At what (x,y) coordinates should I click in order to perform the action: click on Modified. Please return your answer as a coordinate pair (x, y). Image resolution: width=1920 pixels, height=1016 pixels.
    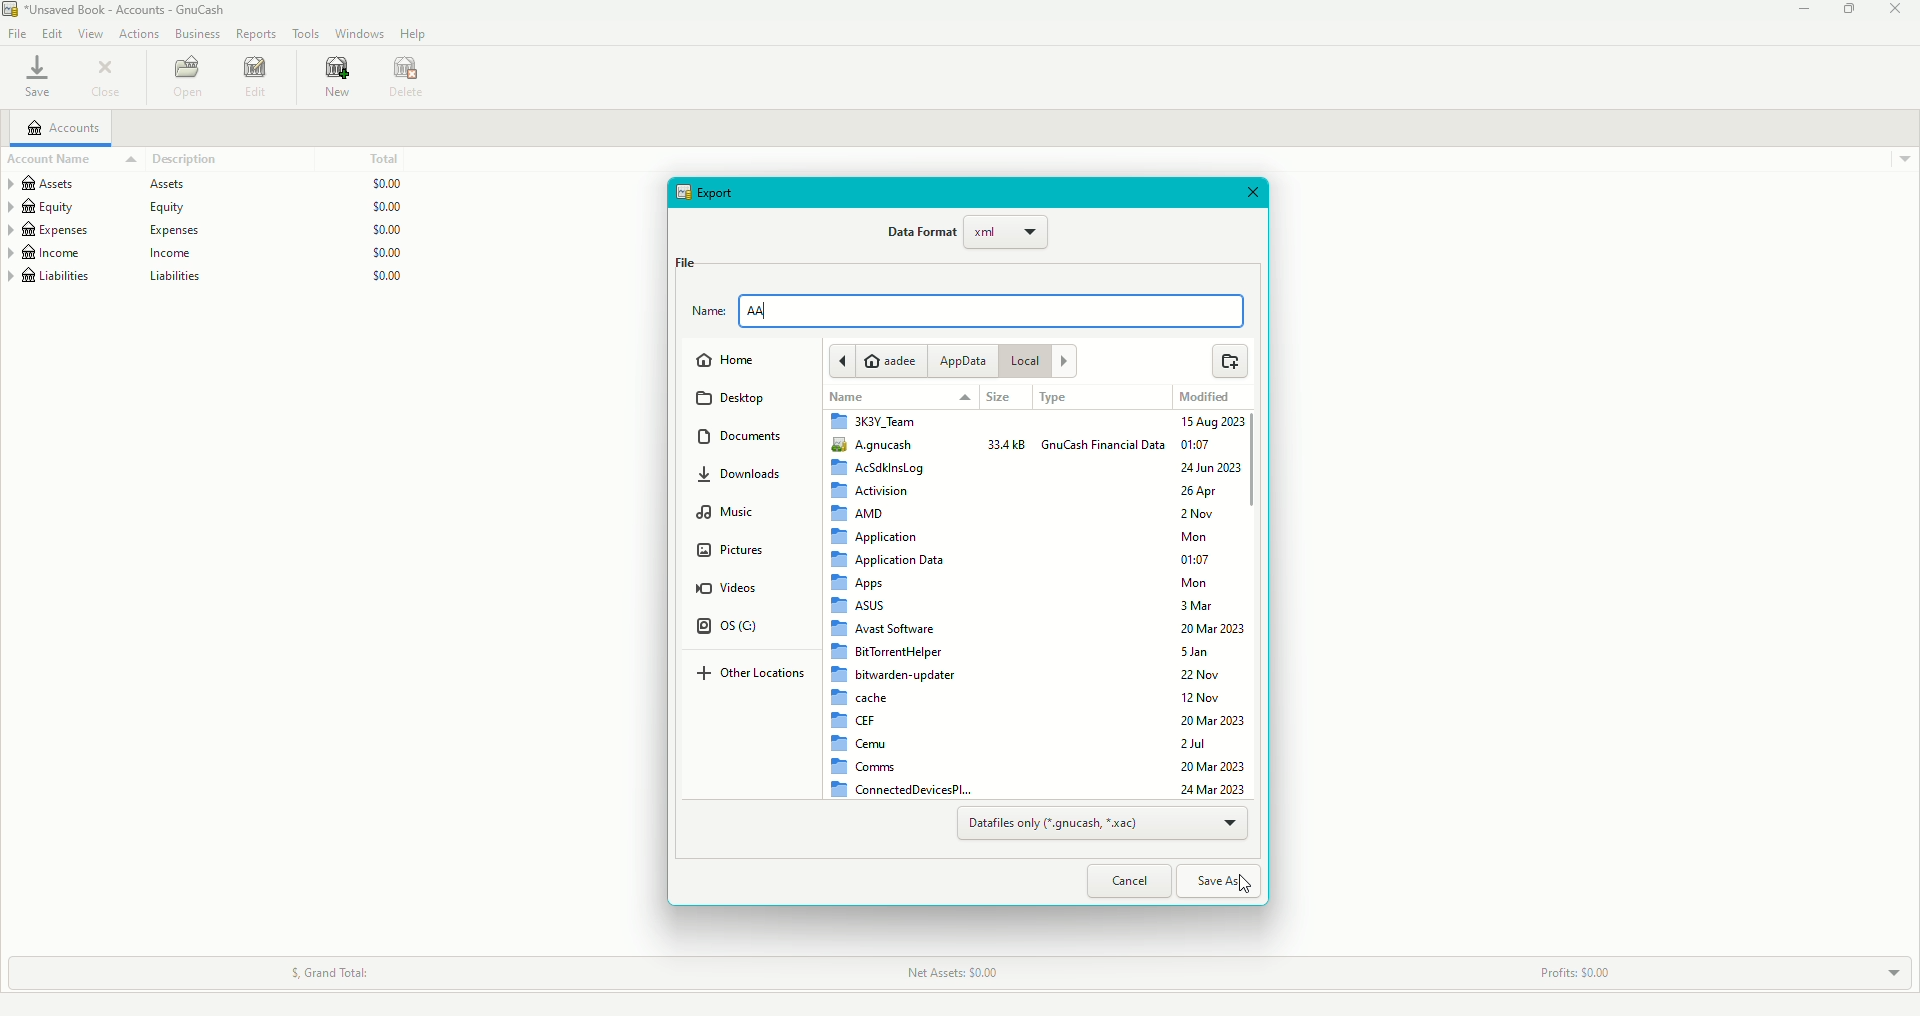
    Looking at the image, I should click on (1207, 397).